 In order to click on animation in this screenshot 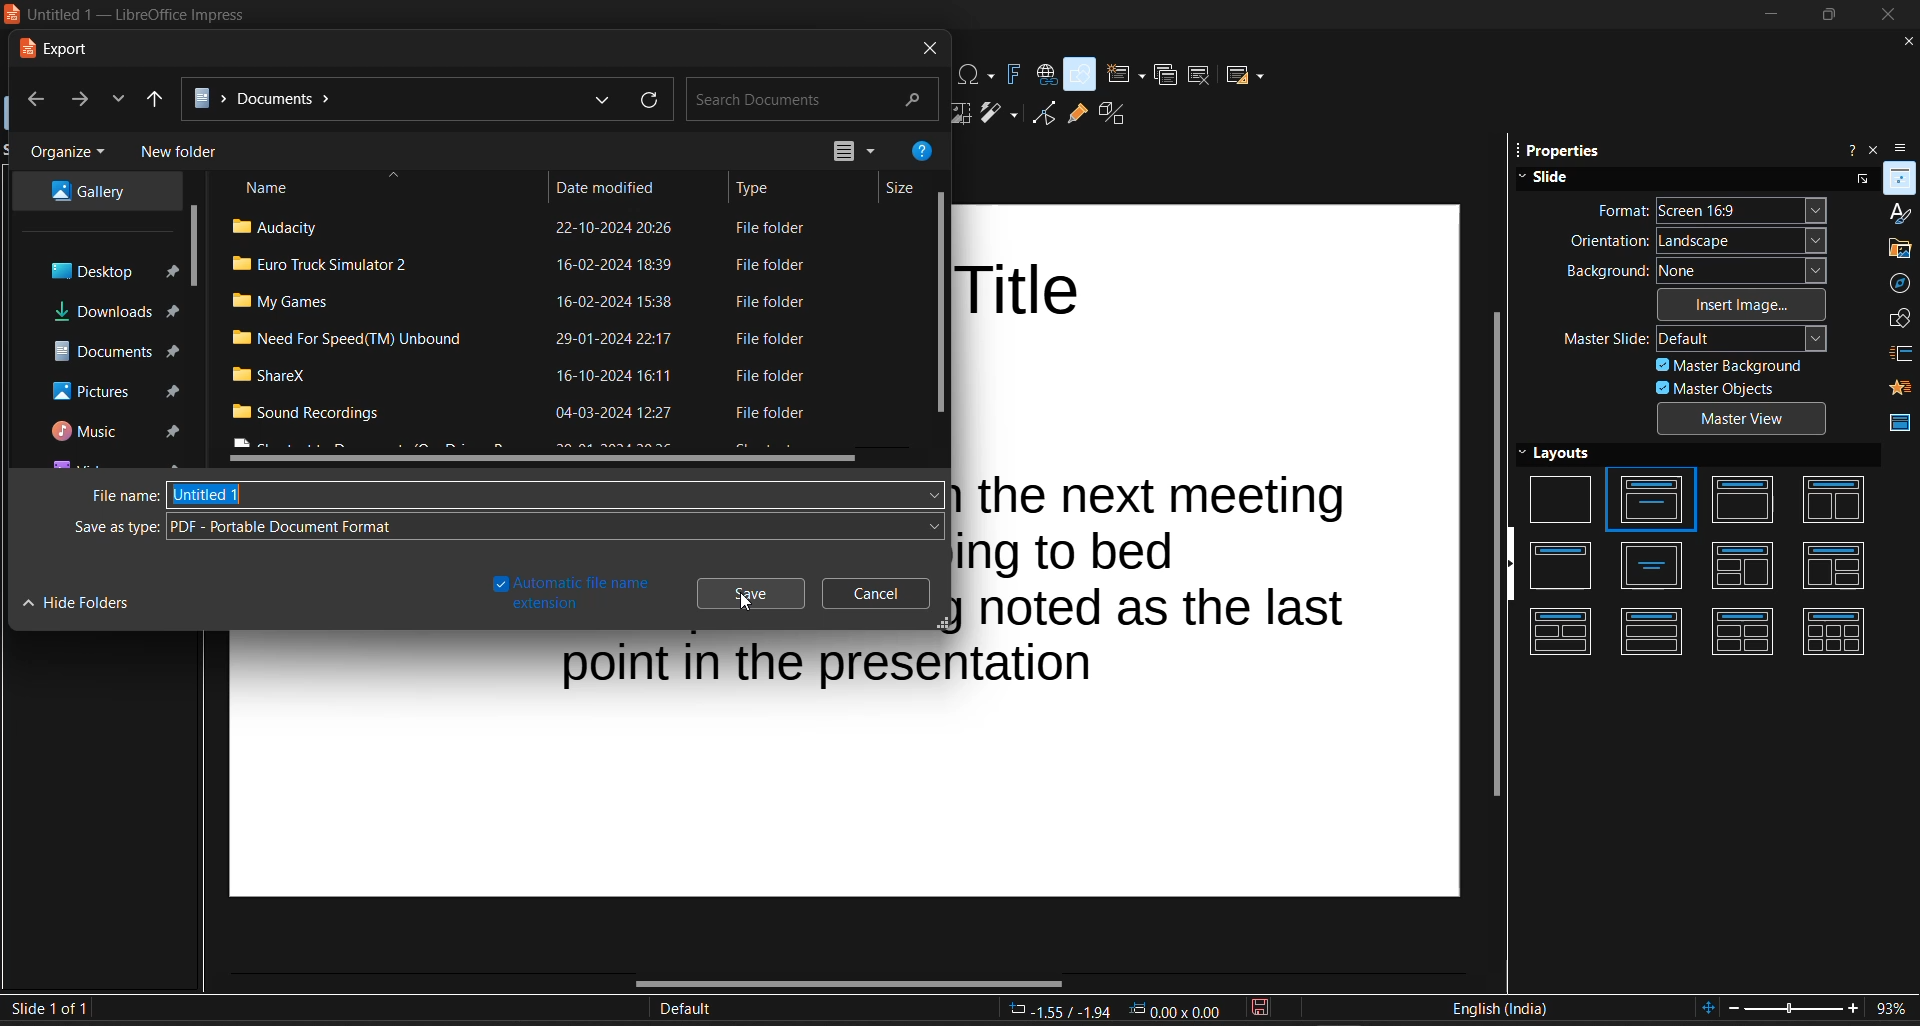, I will do `click(1902, 387)`.